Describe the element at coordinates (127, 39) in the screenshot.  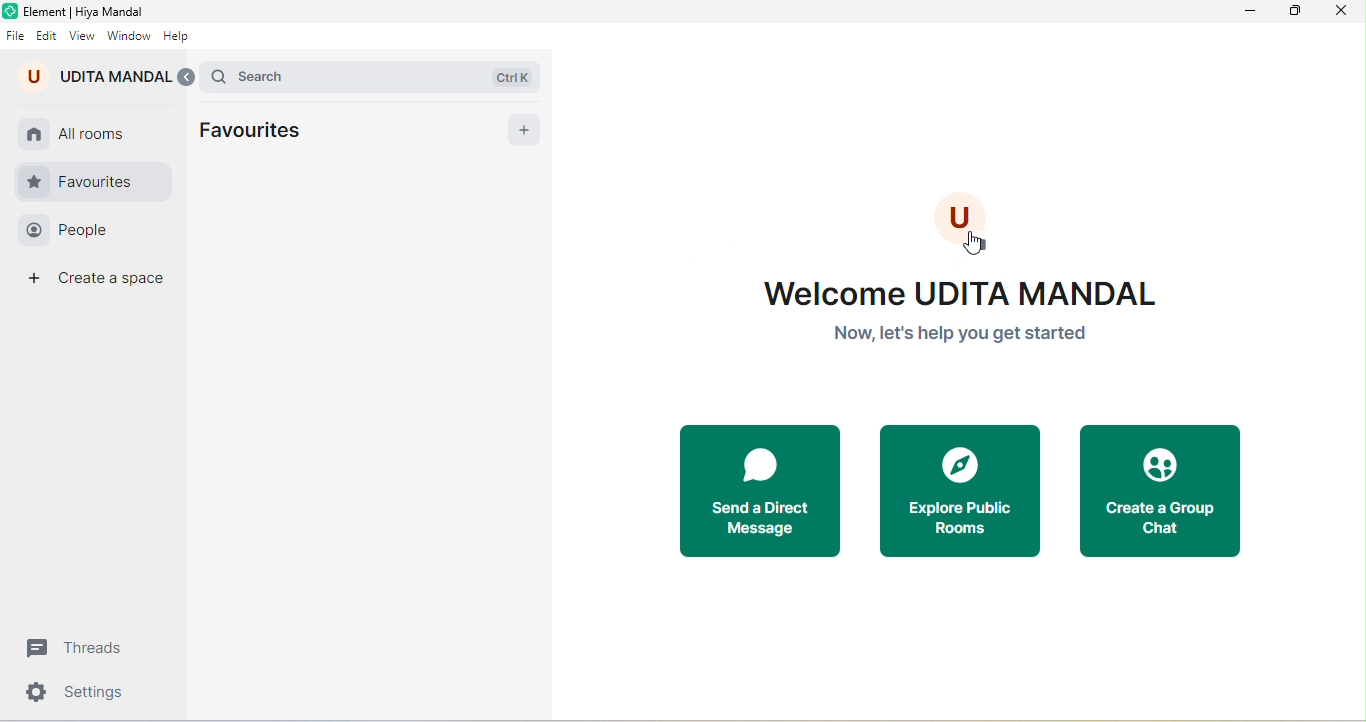
I see `window` at that location.